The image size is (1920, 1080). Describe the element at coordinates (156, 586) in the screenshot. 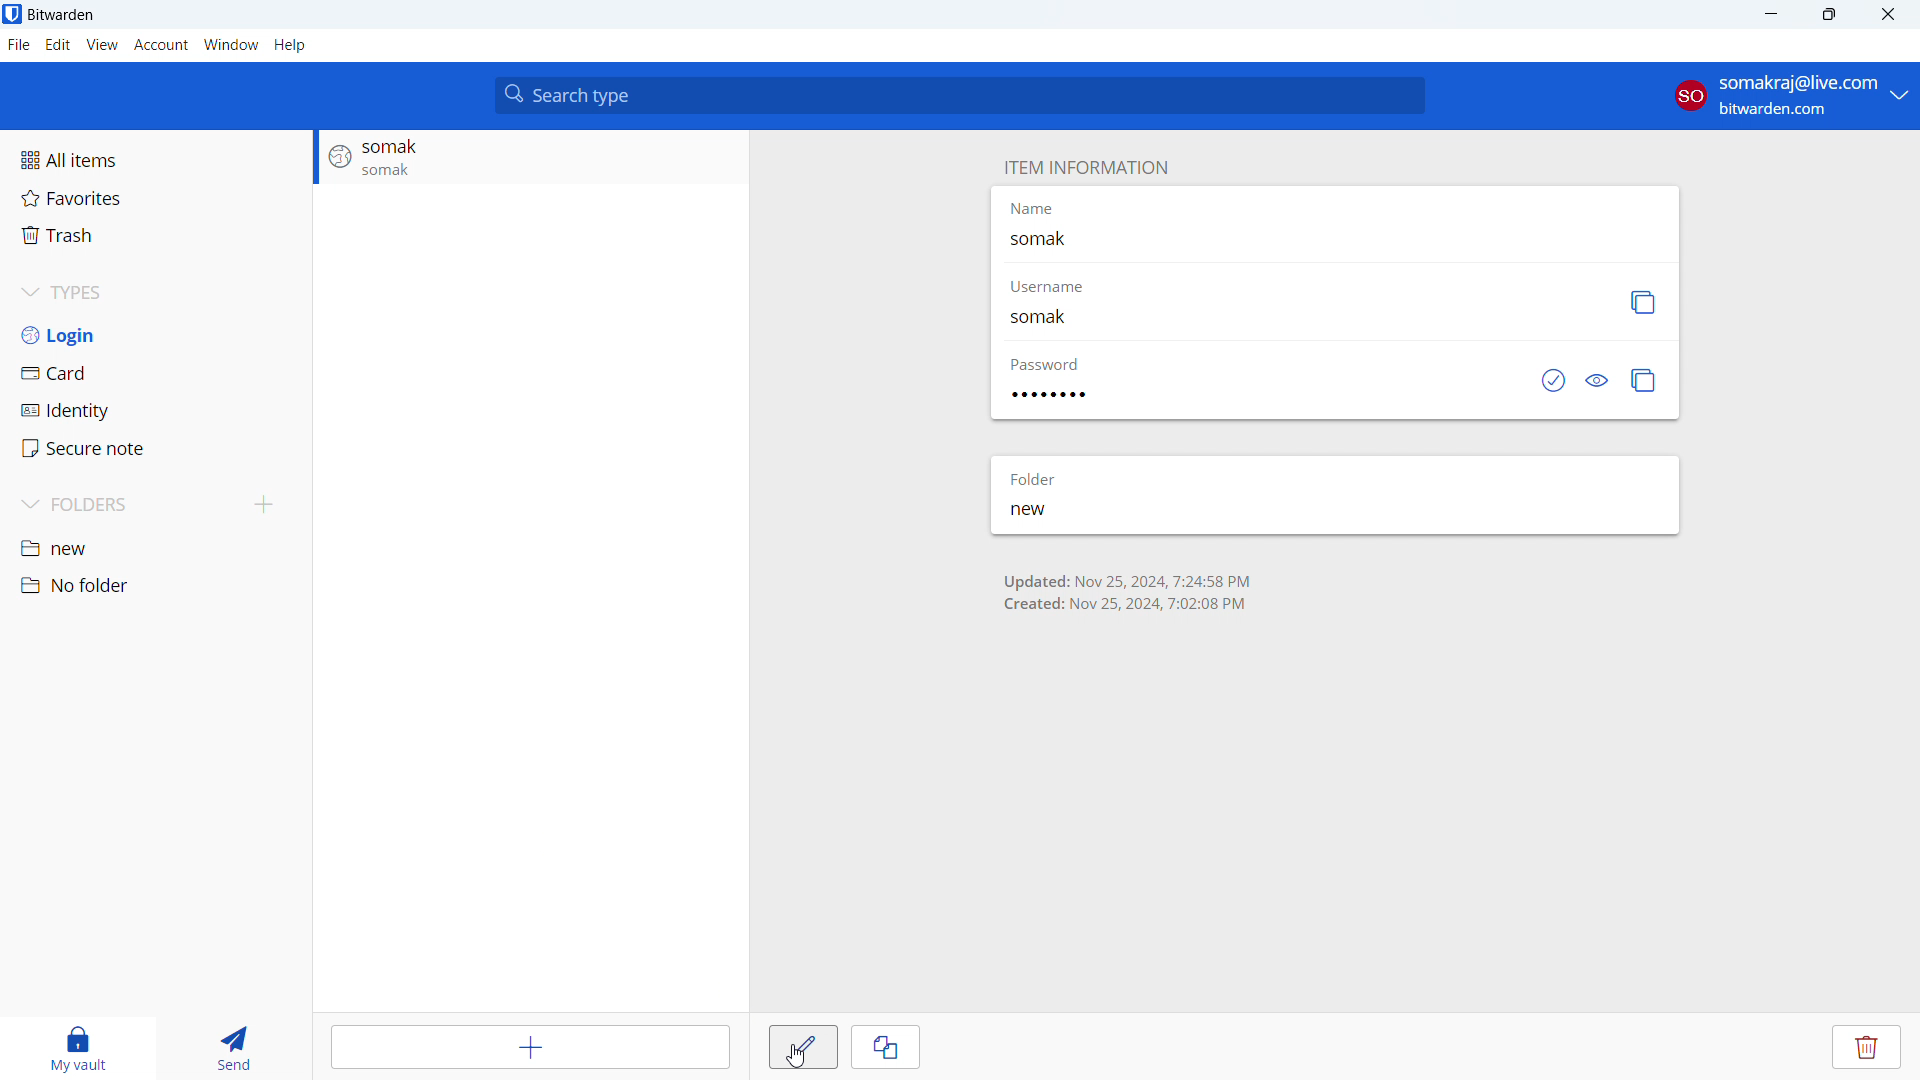

I see `no folder` at that location.